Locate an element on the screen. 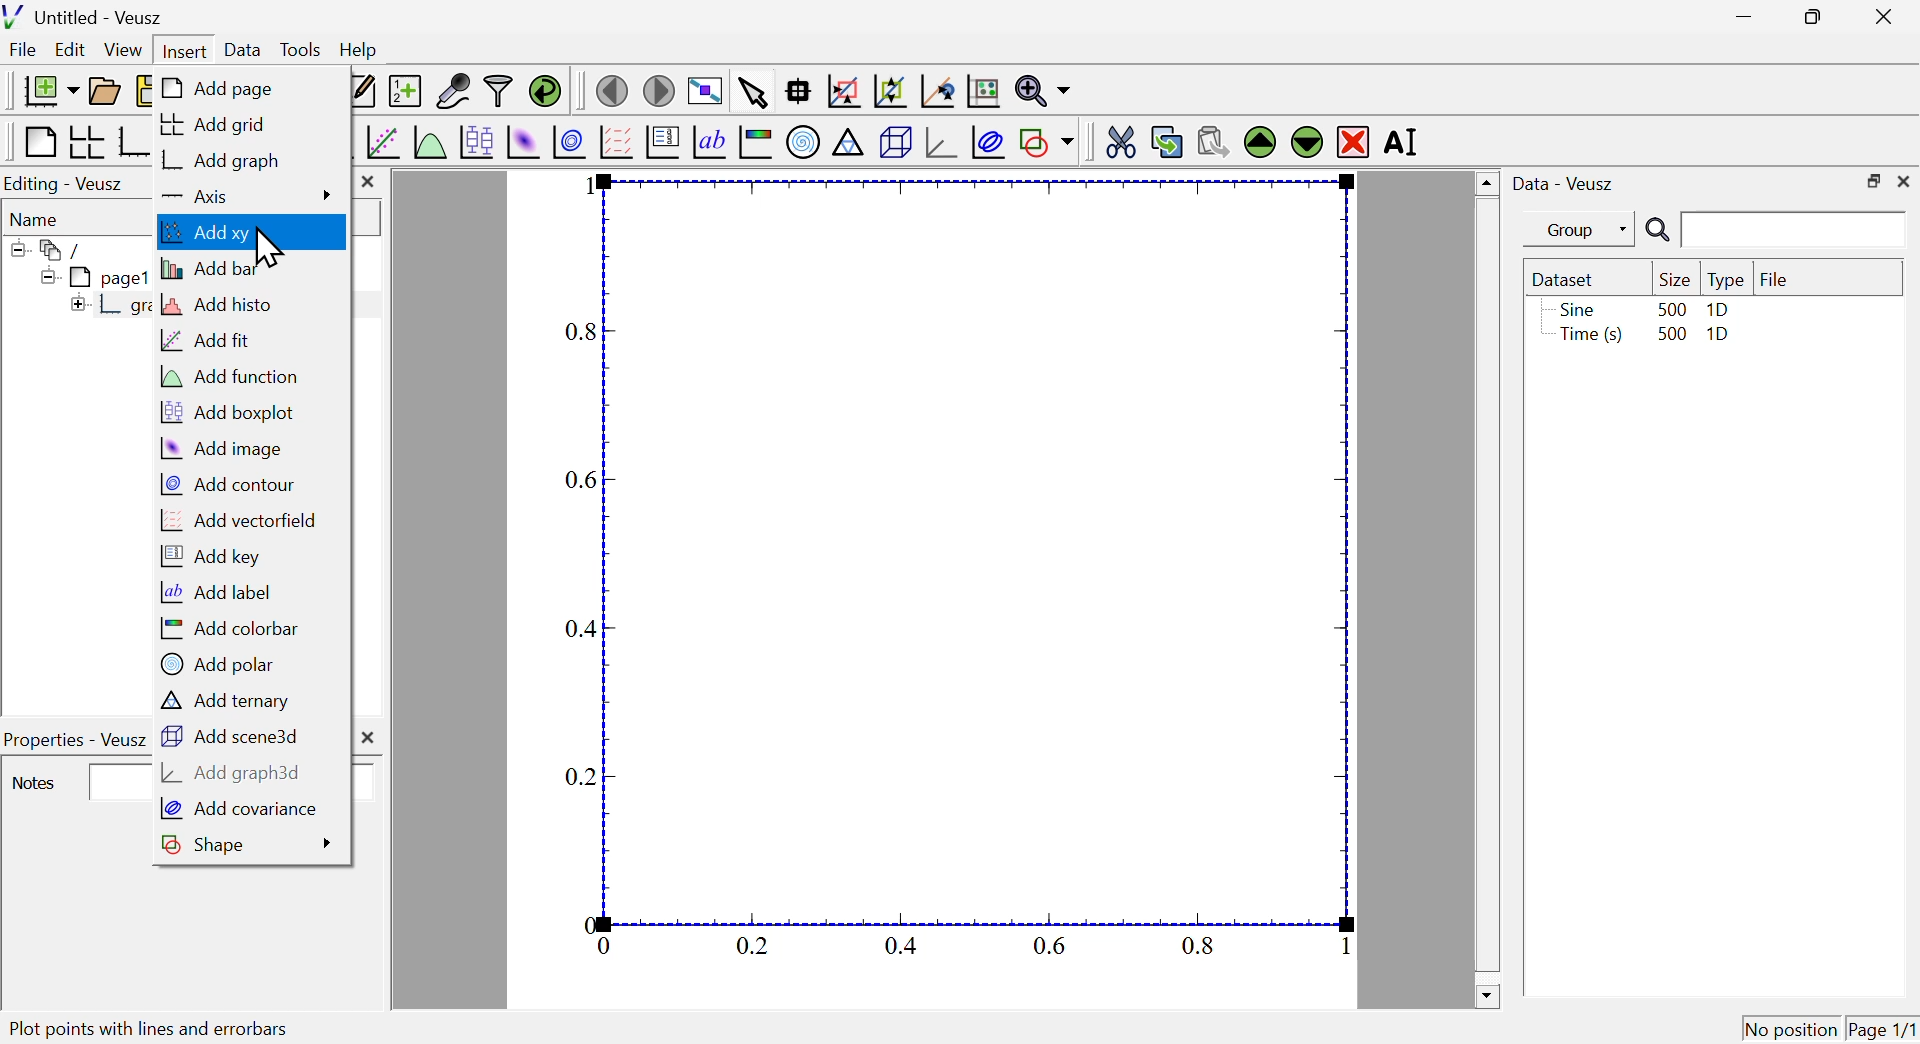 This screenshot has width=1920, height=1044. Properties - veusz is located at coordinates (75, 740).